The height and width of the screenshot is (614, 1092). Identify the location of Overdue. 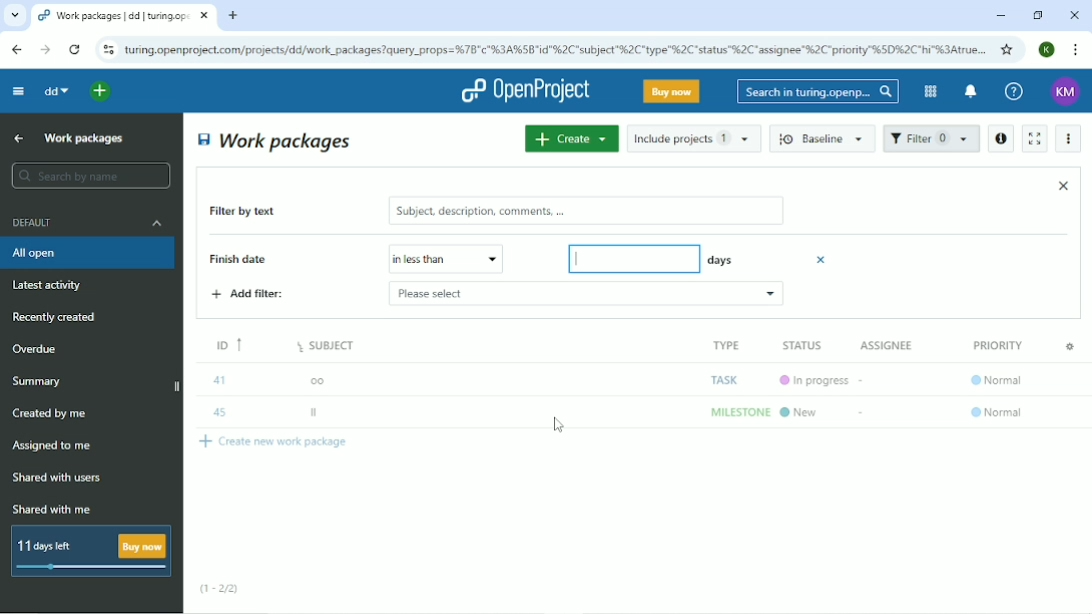
(37, 350).